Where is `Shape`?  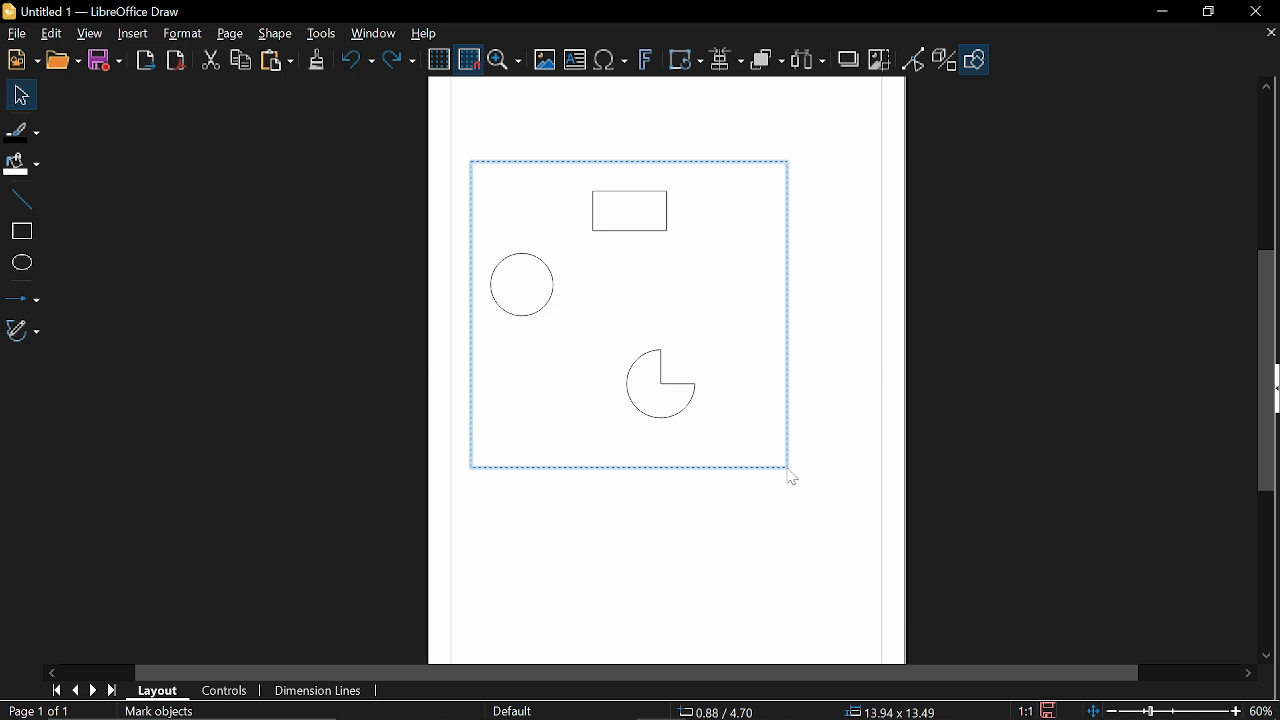
Shape is located at coordinates (274, 35).